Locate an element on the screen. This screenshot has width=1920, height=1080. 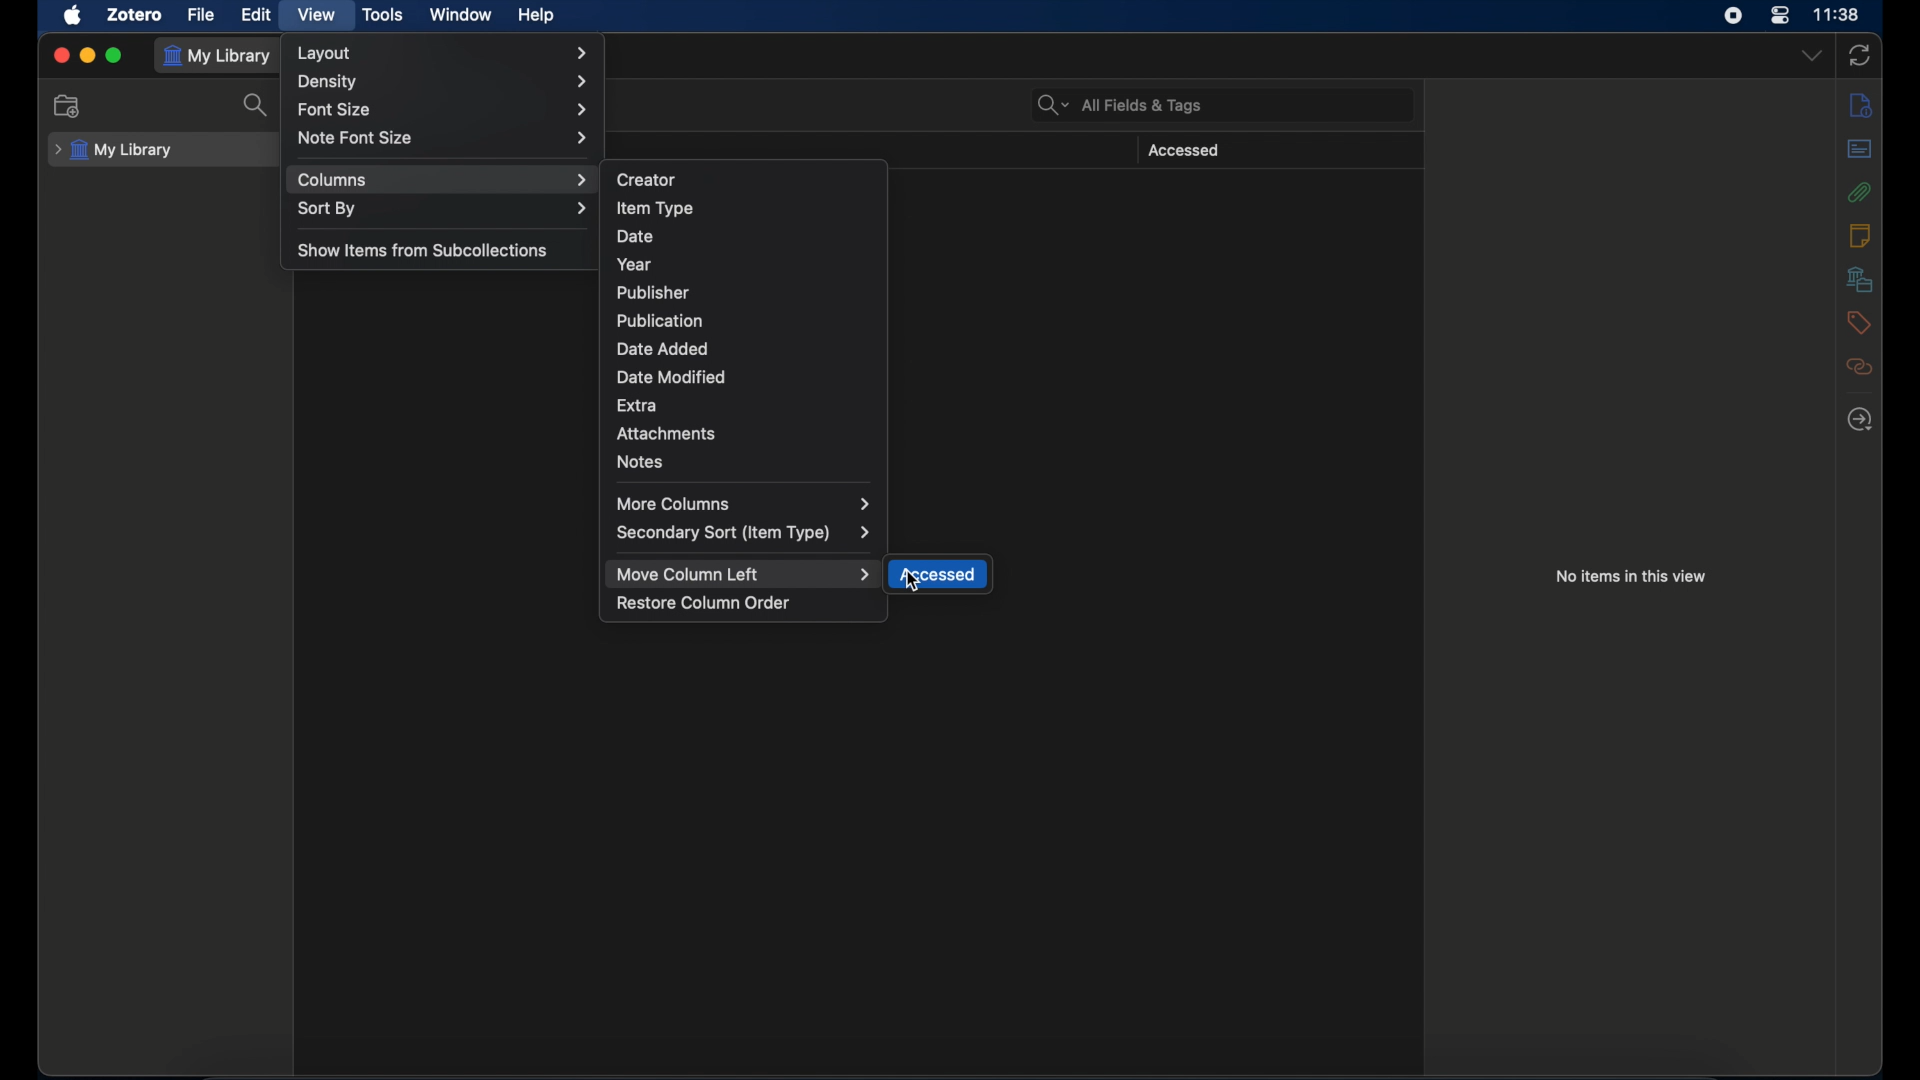
extra is located at coordinates (636, 404).